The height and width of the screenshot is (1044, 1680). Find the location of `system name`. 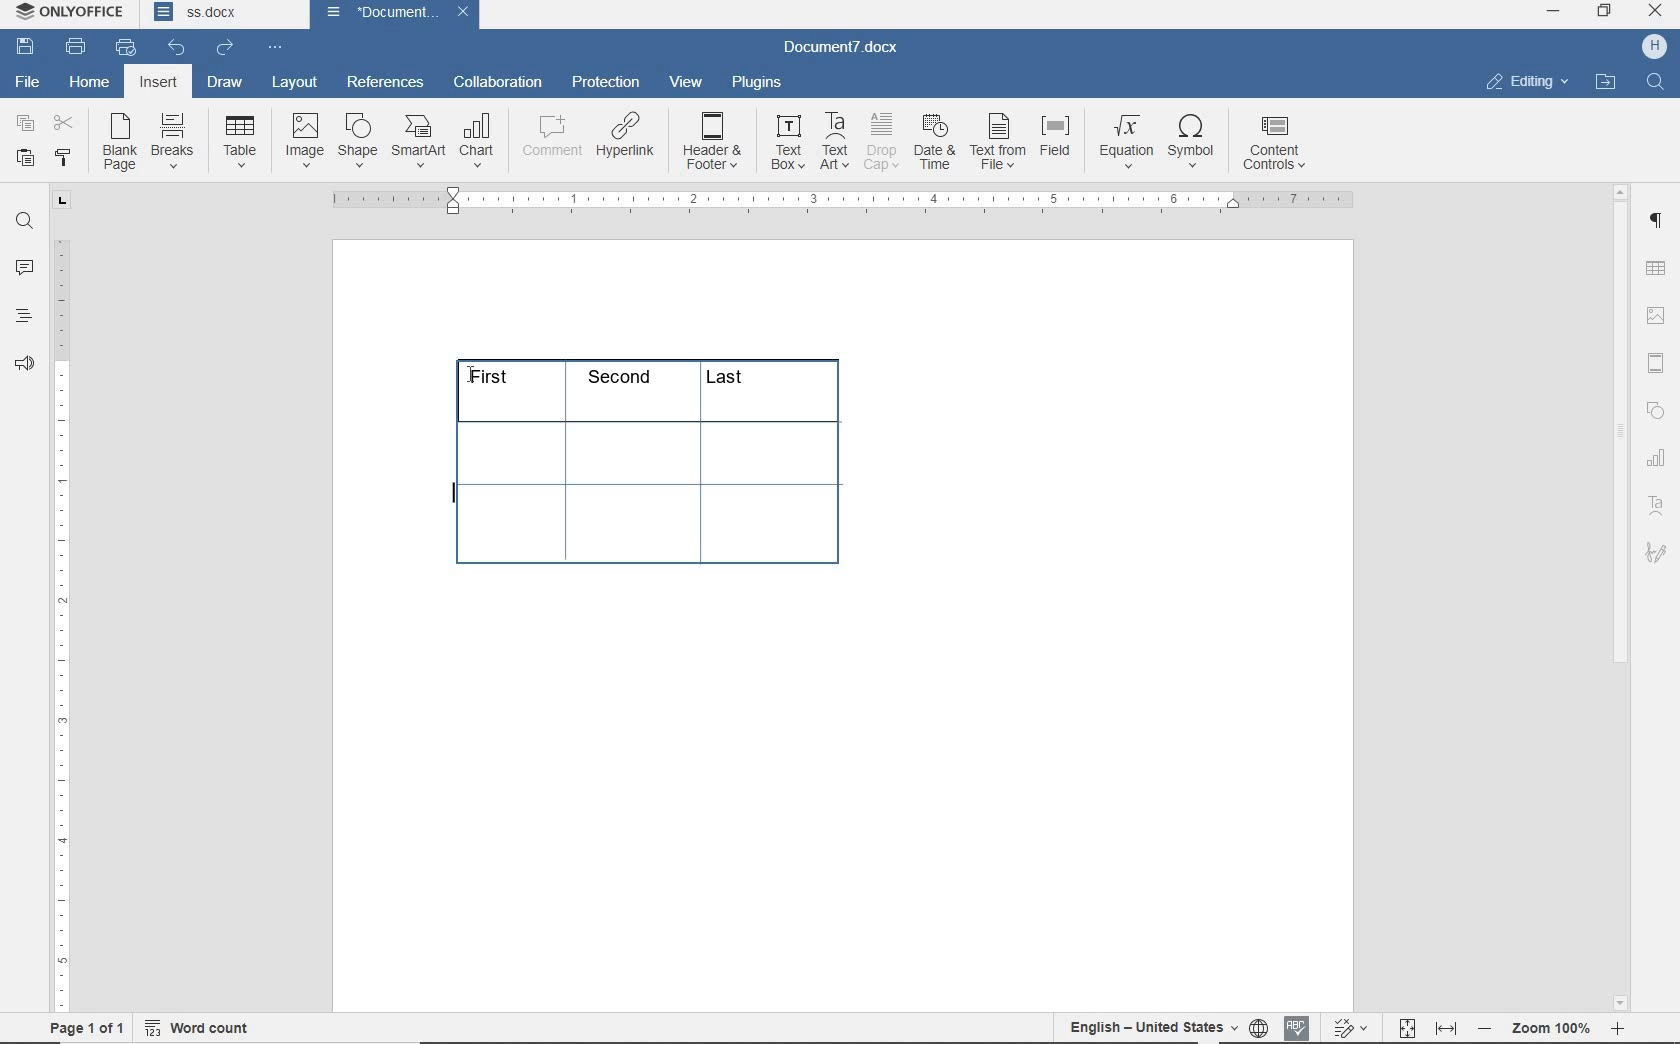

system name is located at coordinates (71, 13).